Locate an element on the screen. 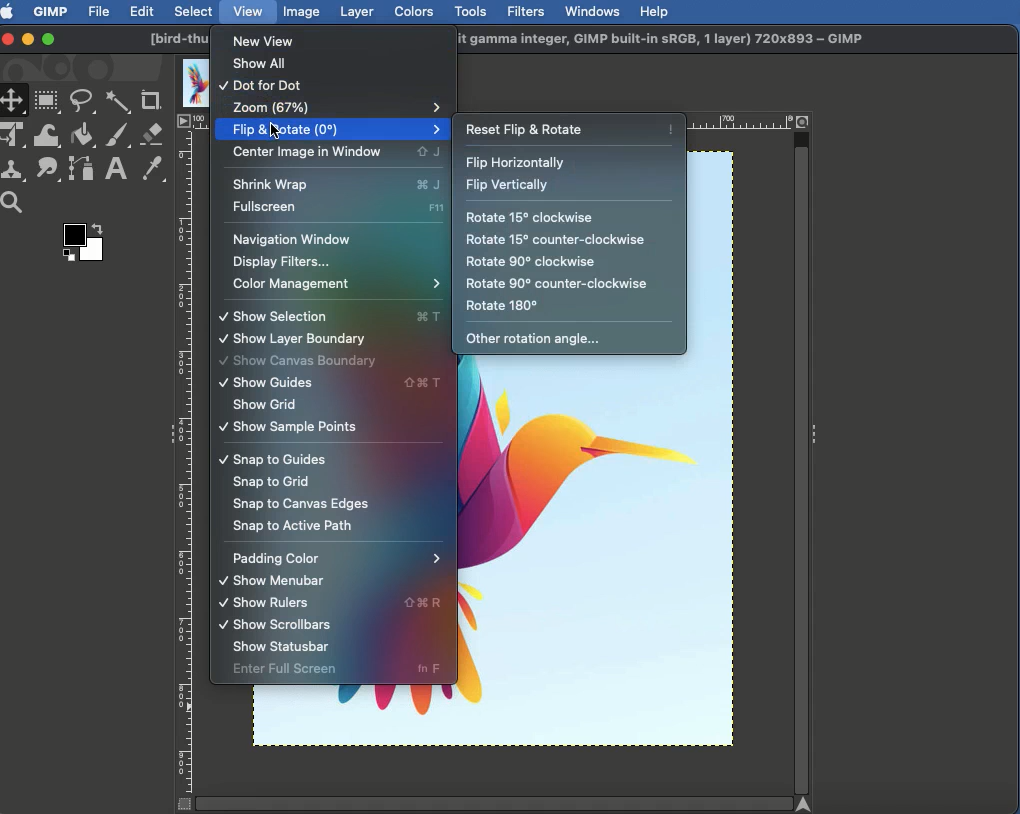 The height and width of the screenshot is (814, 1020). Filters is located at coordinates (524, 12).